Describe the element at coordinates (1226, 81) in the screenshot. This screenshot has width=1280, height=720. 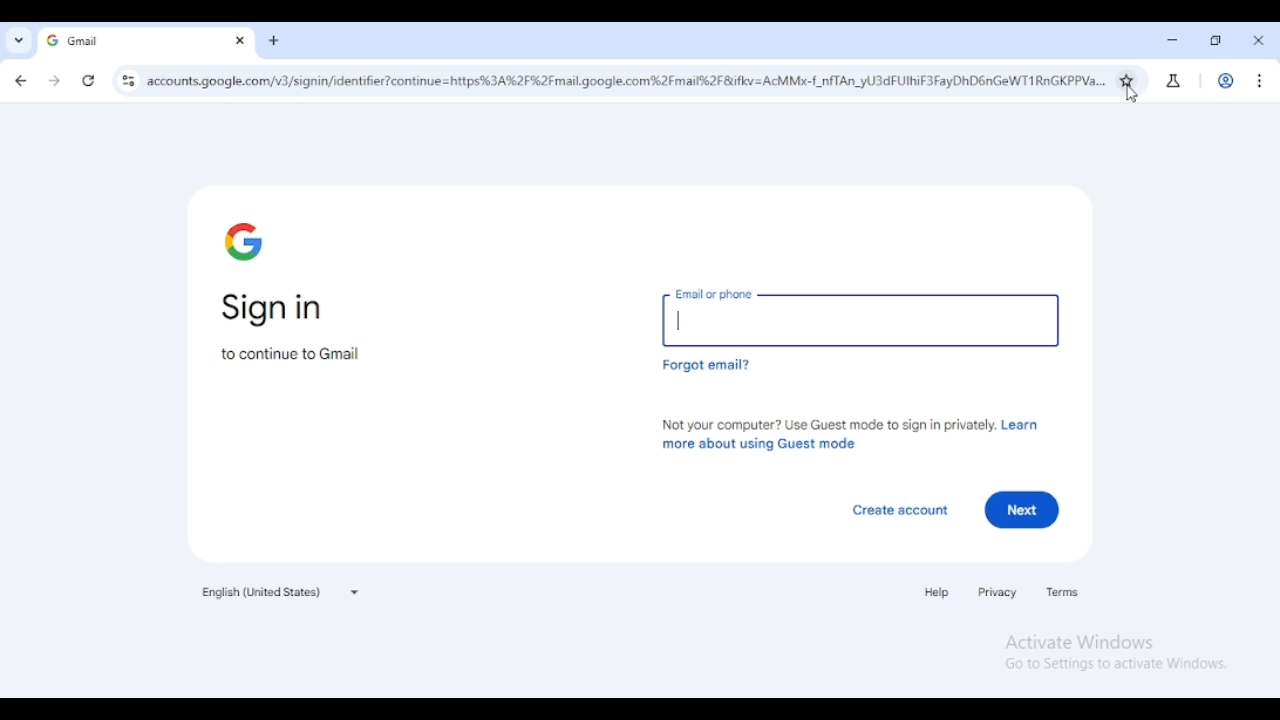
I see `profile` at that location.